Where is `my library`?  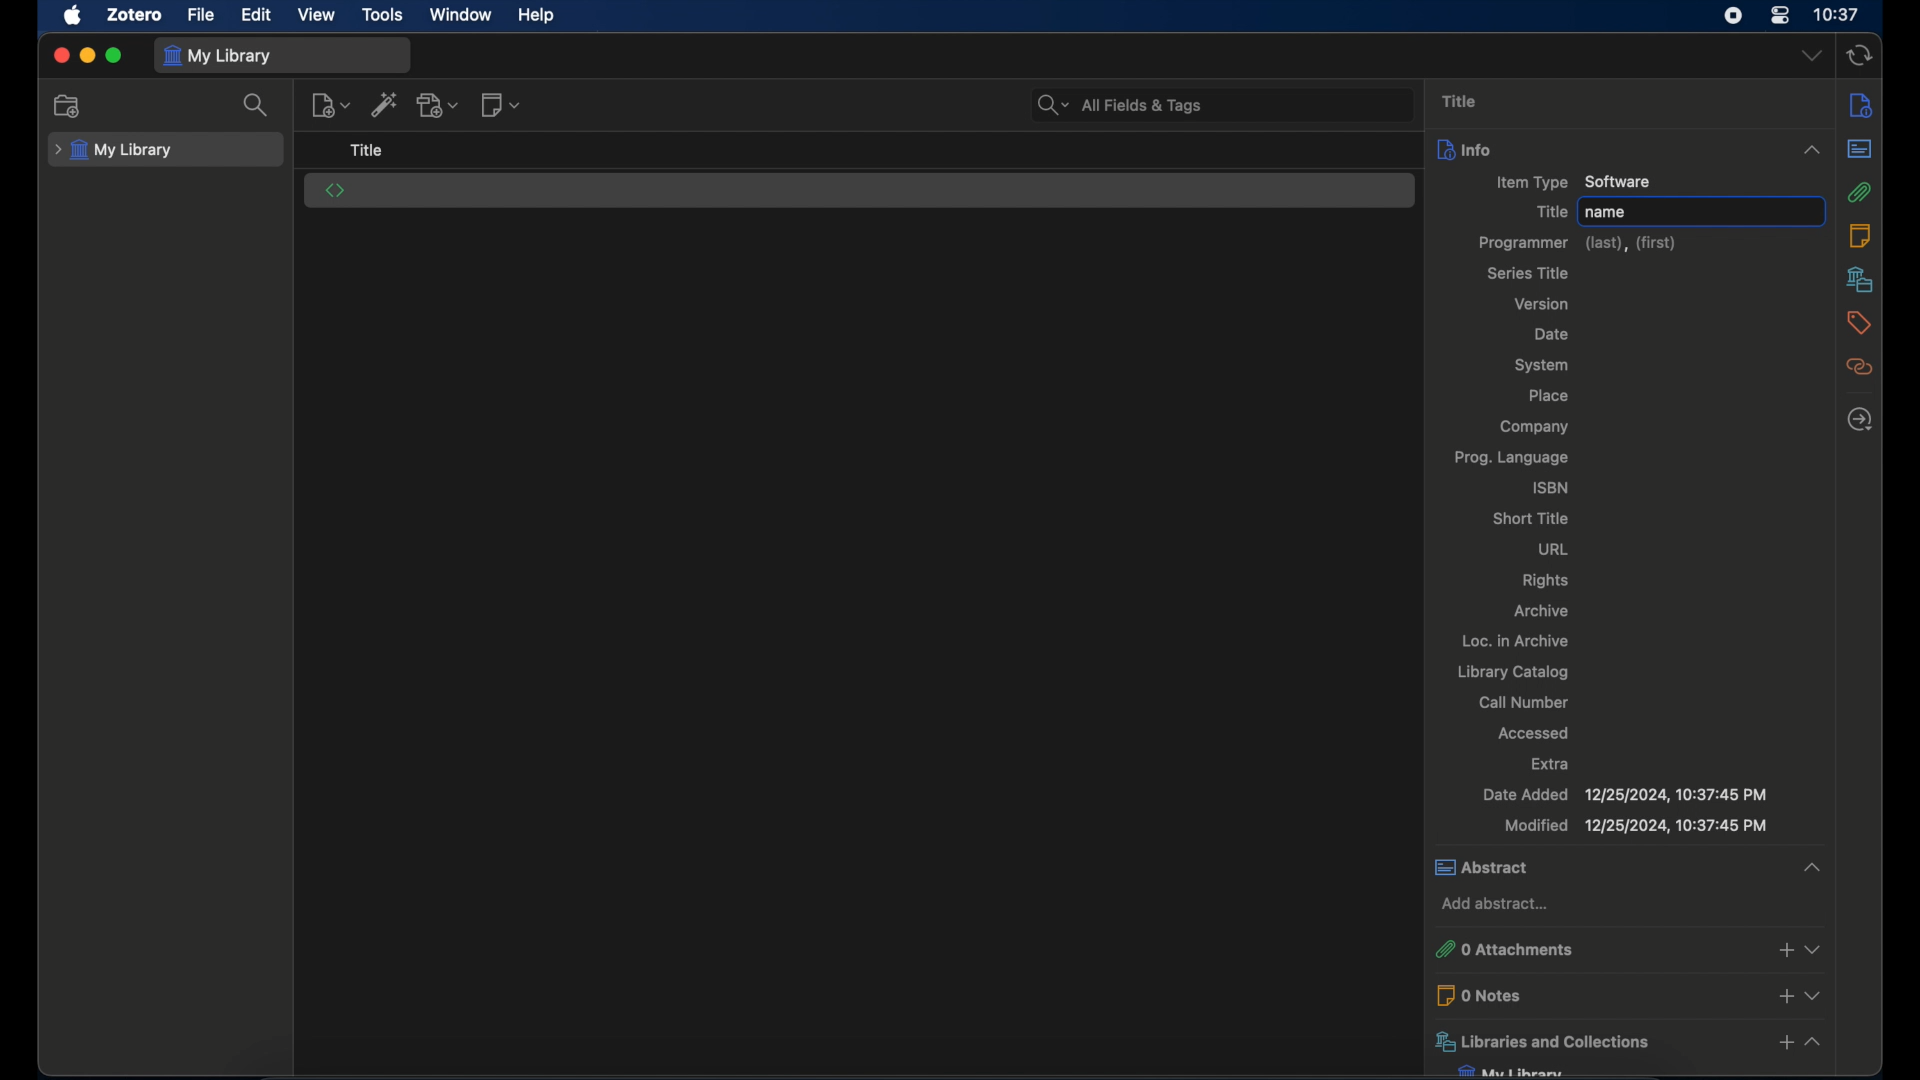 my library is located at coordinates (1508, 1070).